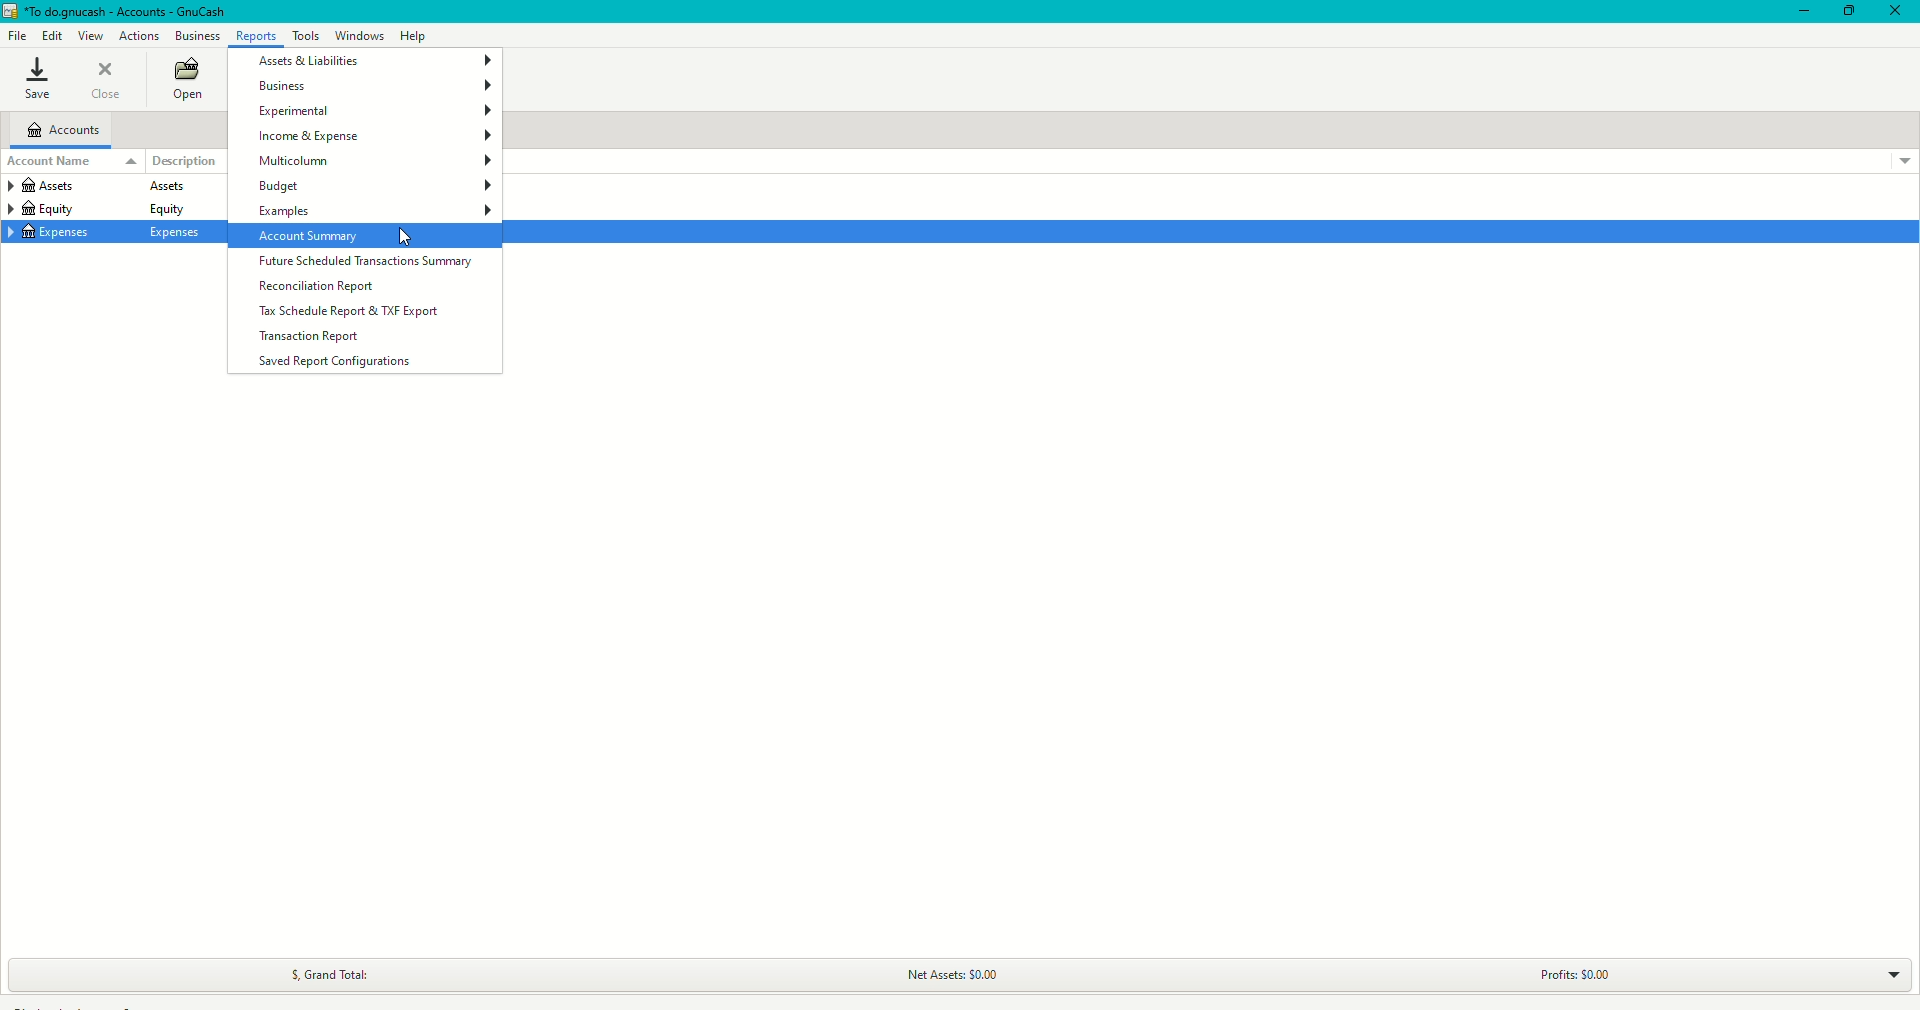 The image size is (1920, 1010). What do you see at coordinates (65, 127) in the screenshot?
I see `Accounts` at bounding box center [65, 127].